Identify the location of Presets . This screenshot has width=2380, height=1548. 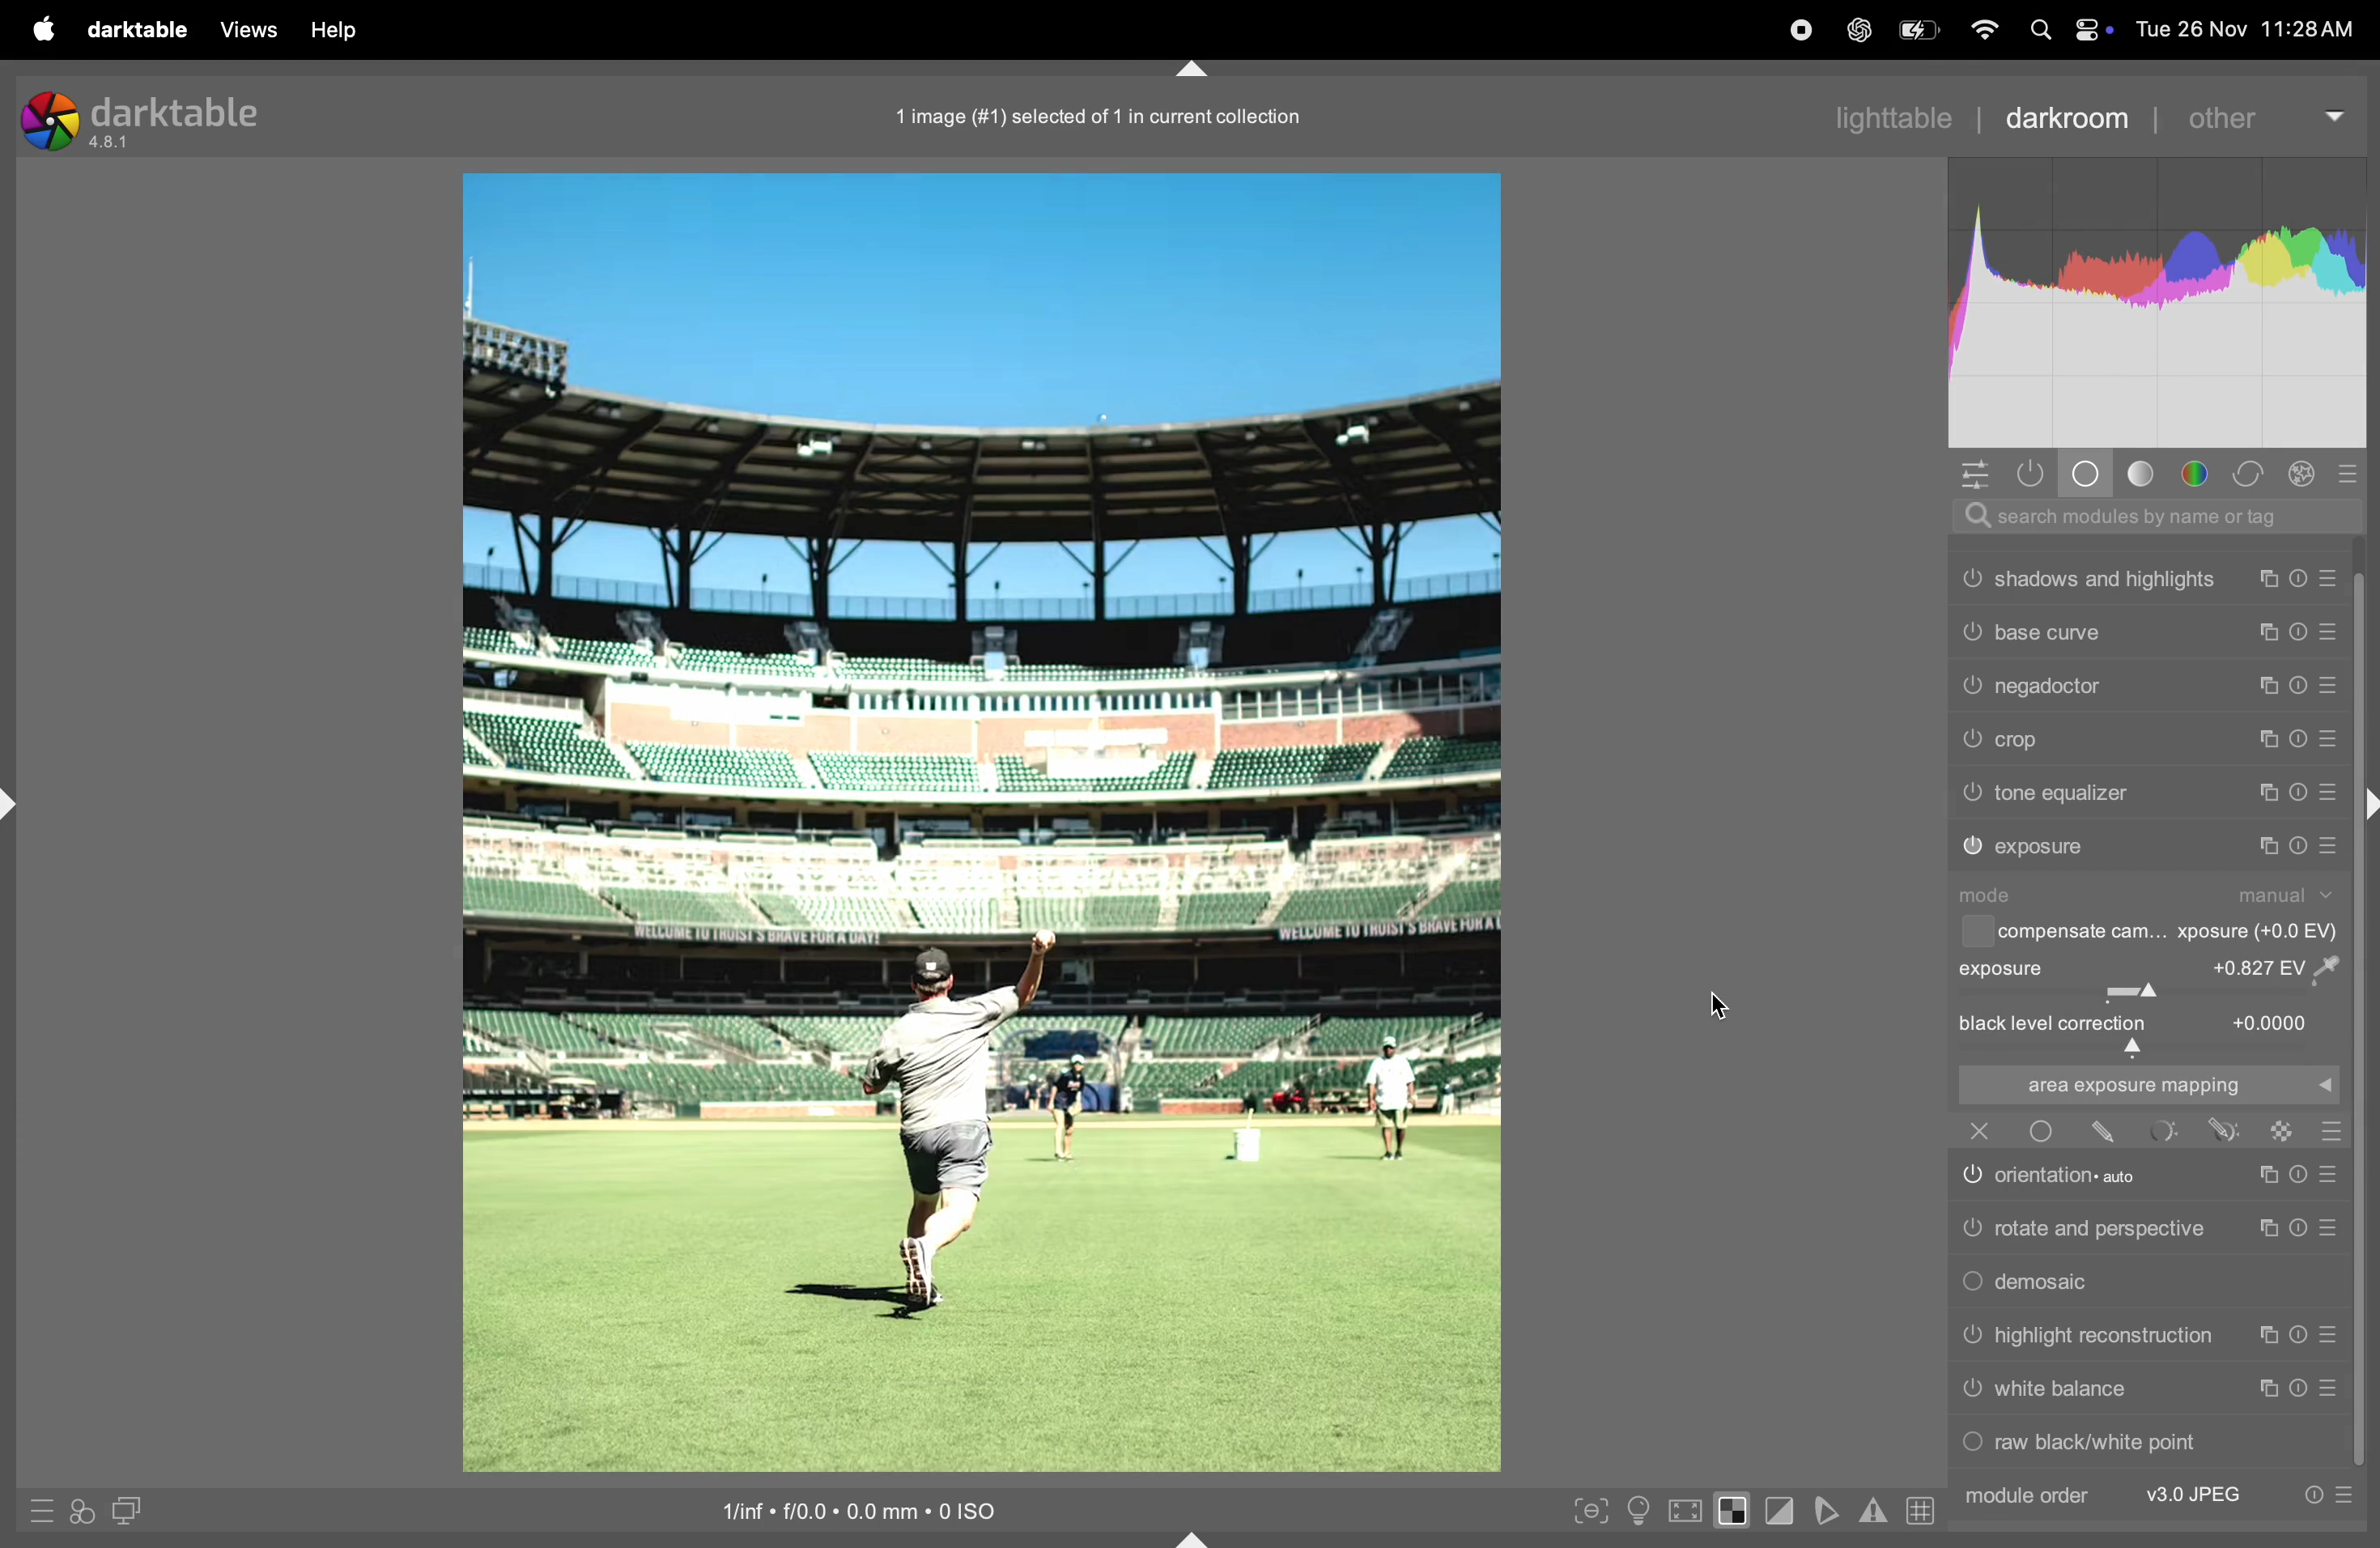
(2331, 741).